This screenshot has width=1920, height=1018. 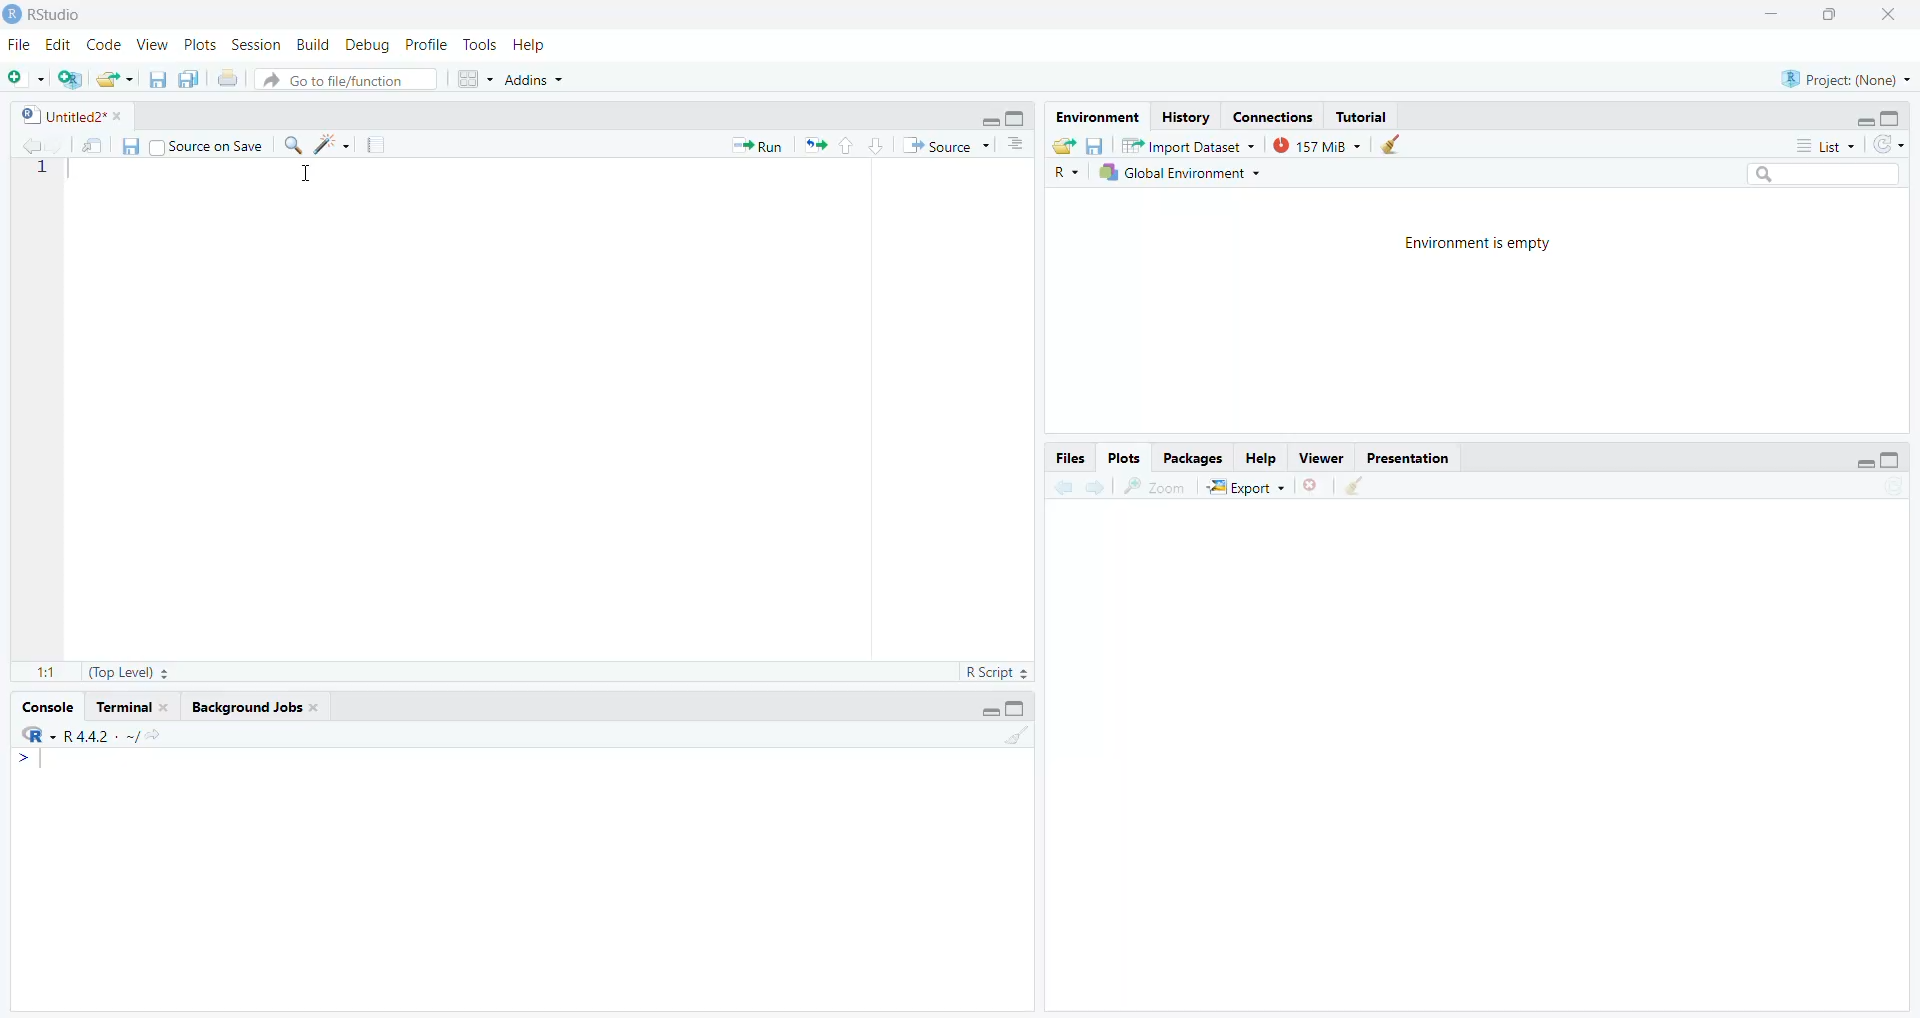 I want to click on go forward to next source location, so click(x=58, y=145).